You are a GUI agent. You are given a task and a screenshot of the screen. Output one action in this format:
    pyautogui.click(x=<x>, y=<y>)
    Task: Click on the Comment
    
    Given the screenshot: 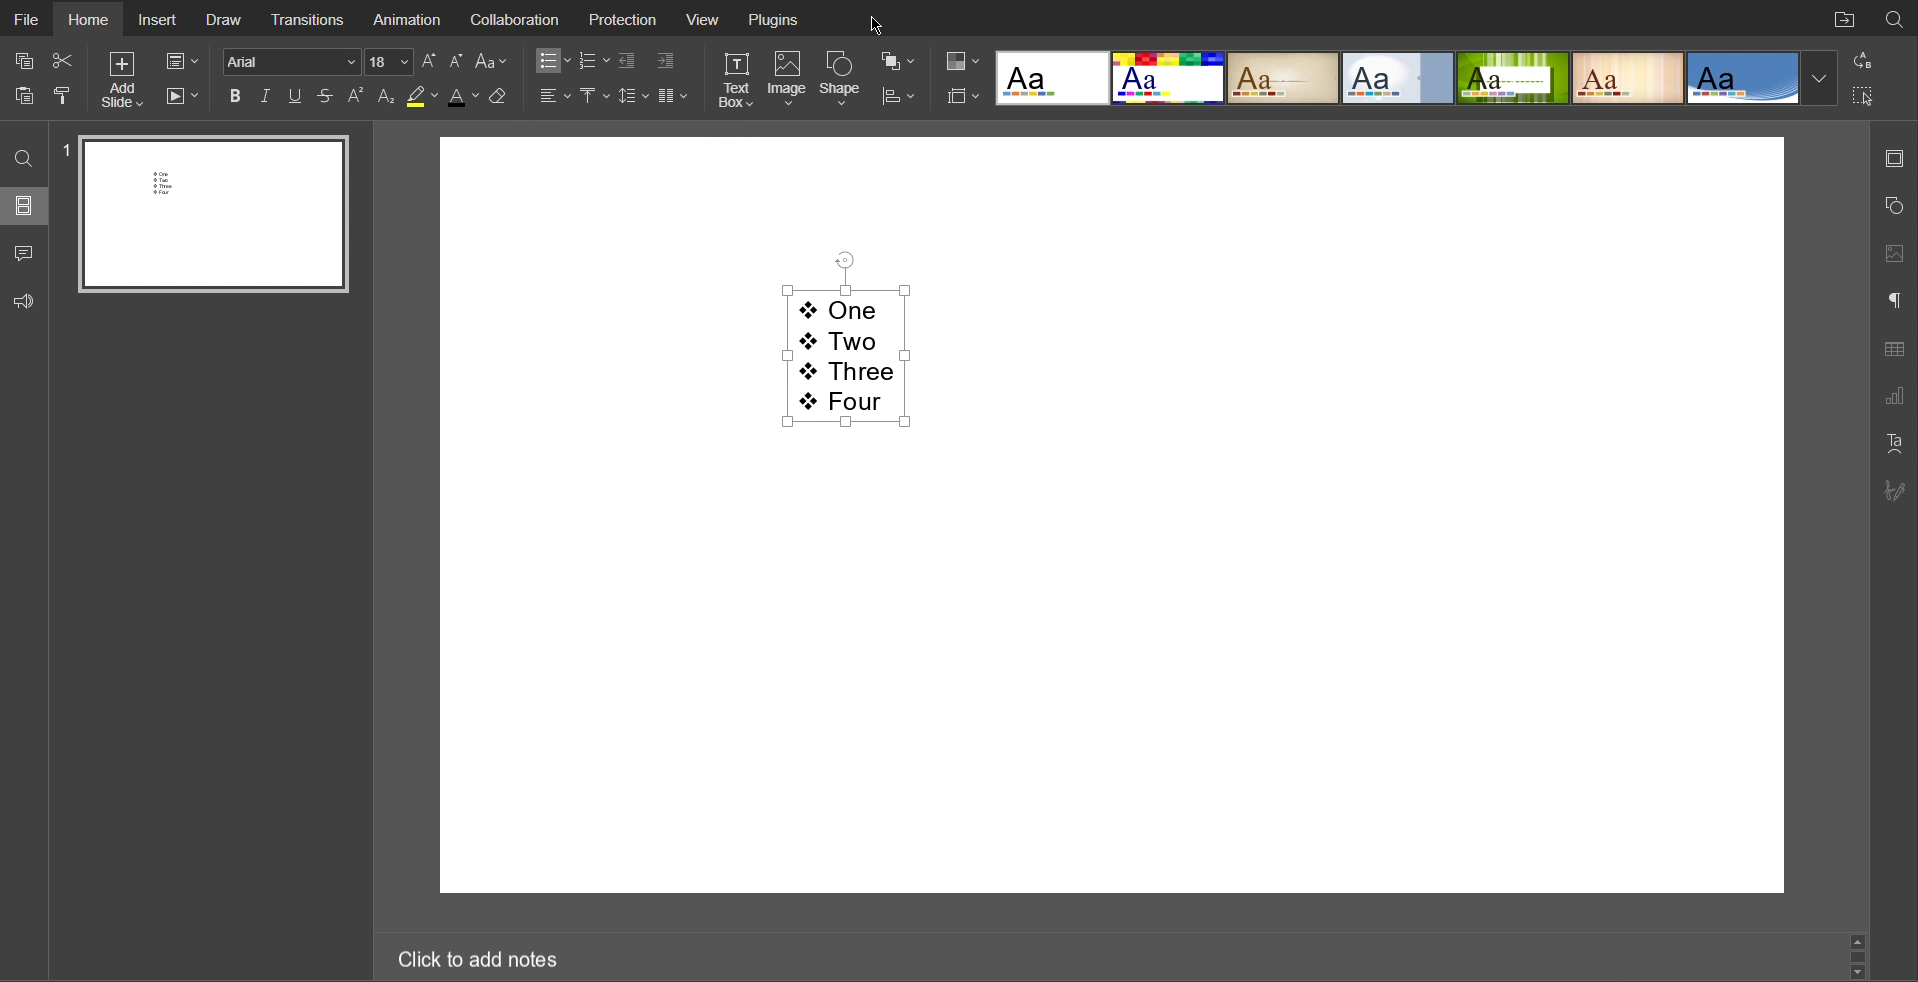 What is the action you would take?
    pyautogui.click(x=25, y=253)
    